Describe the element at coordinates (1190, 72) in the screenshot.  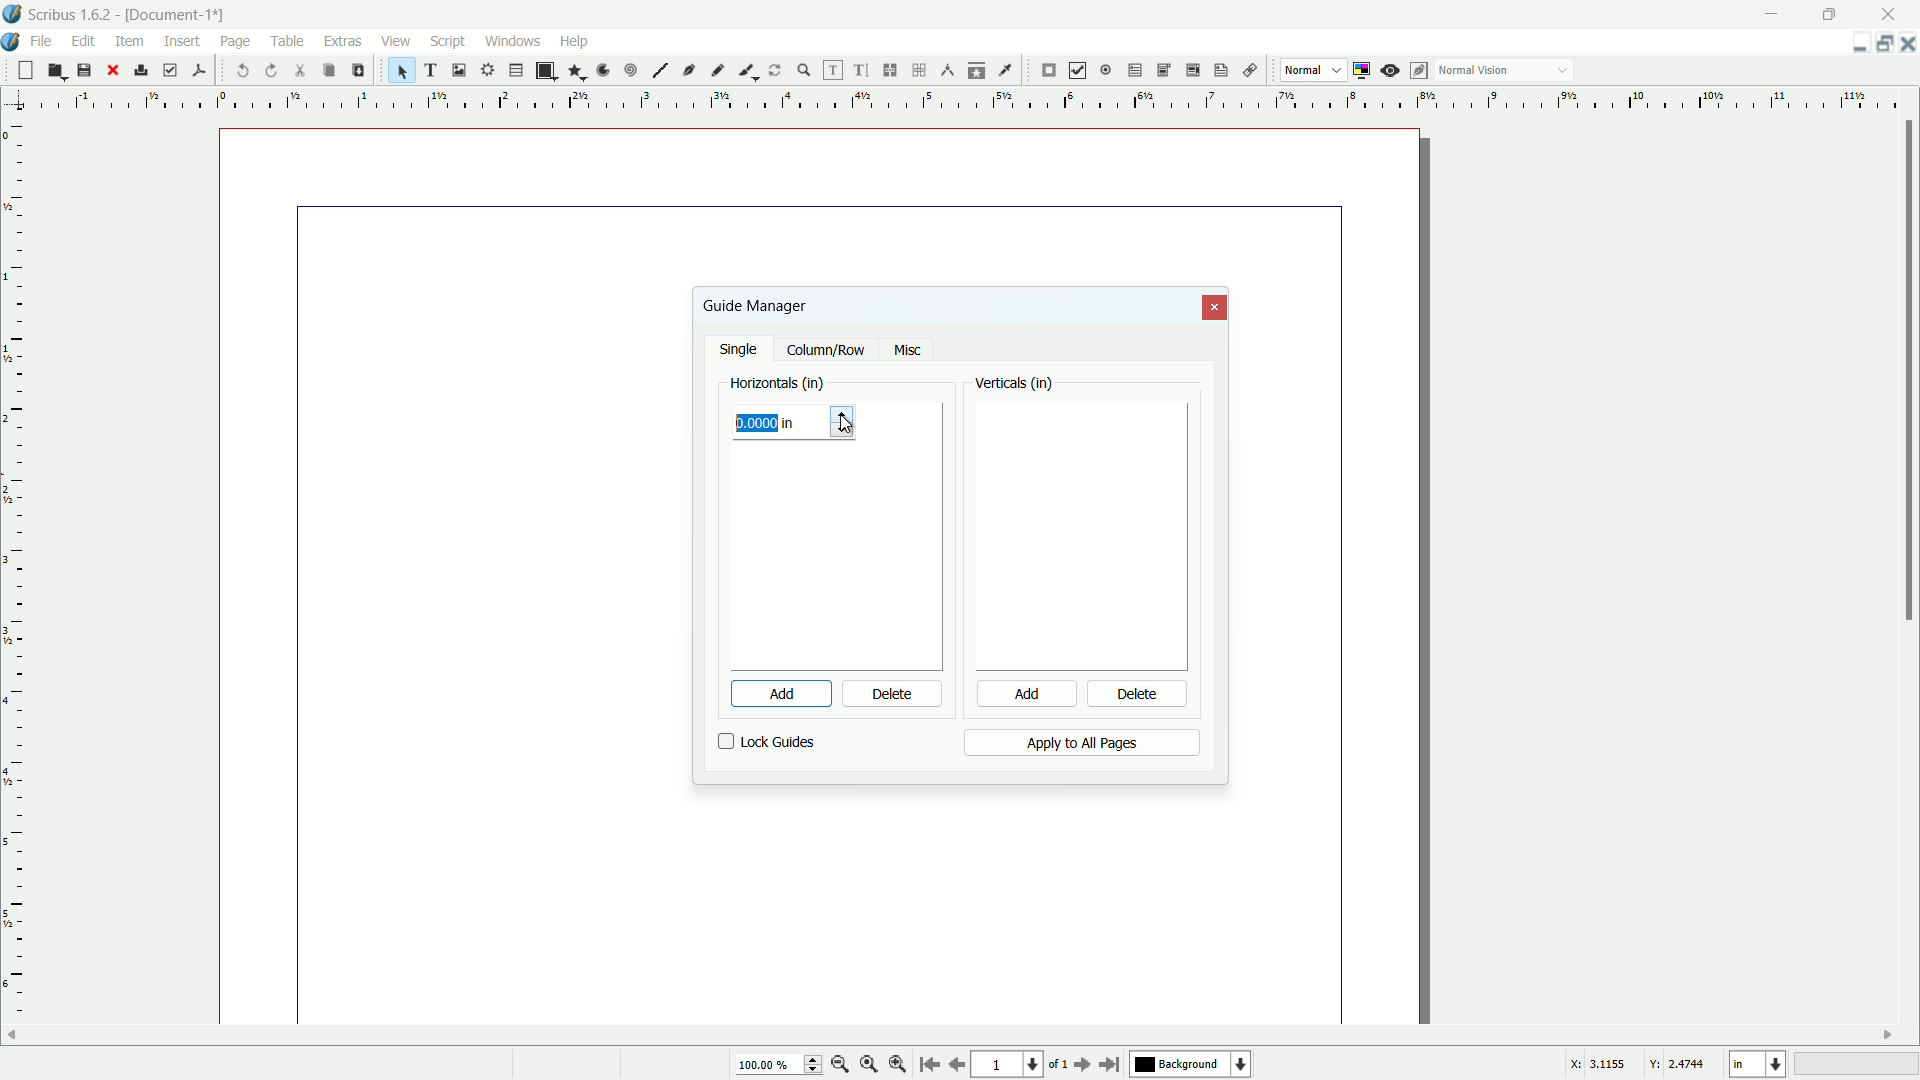
I see `pdf list box` at that location.